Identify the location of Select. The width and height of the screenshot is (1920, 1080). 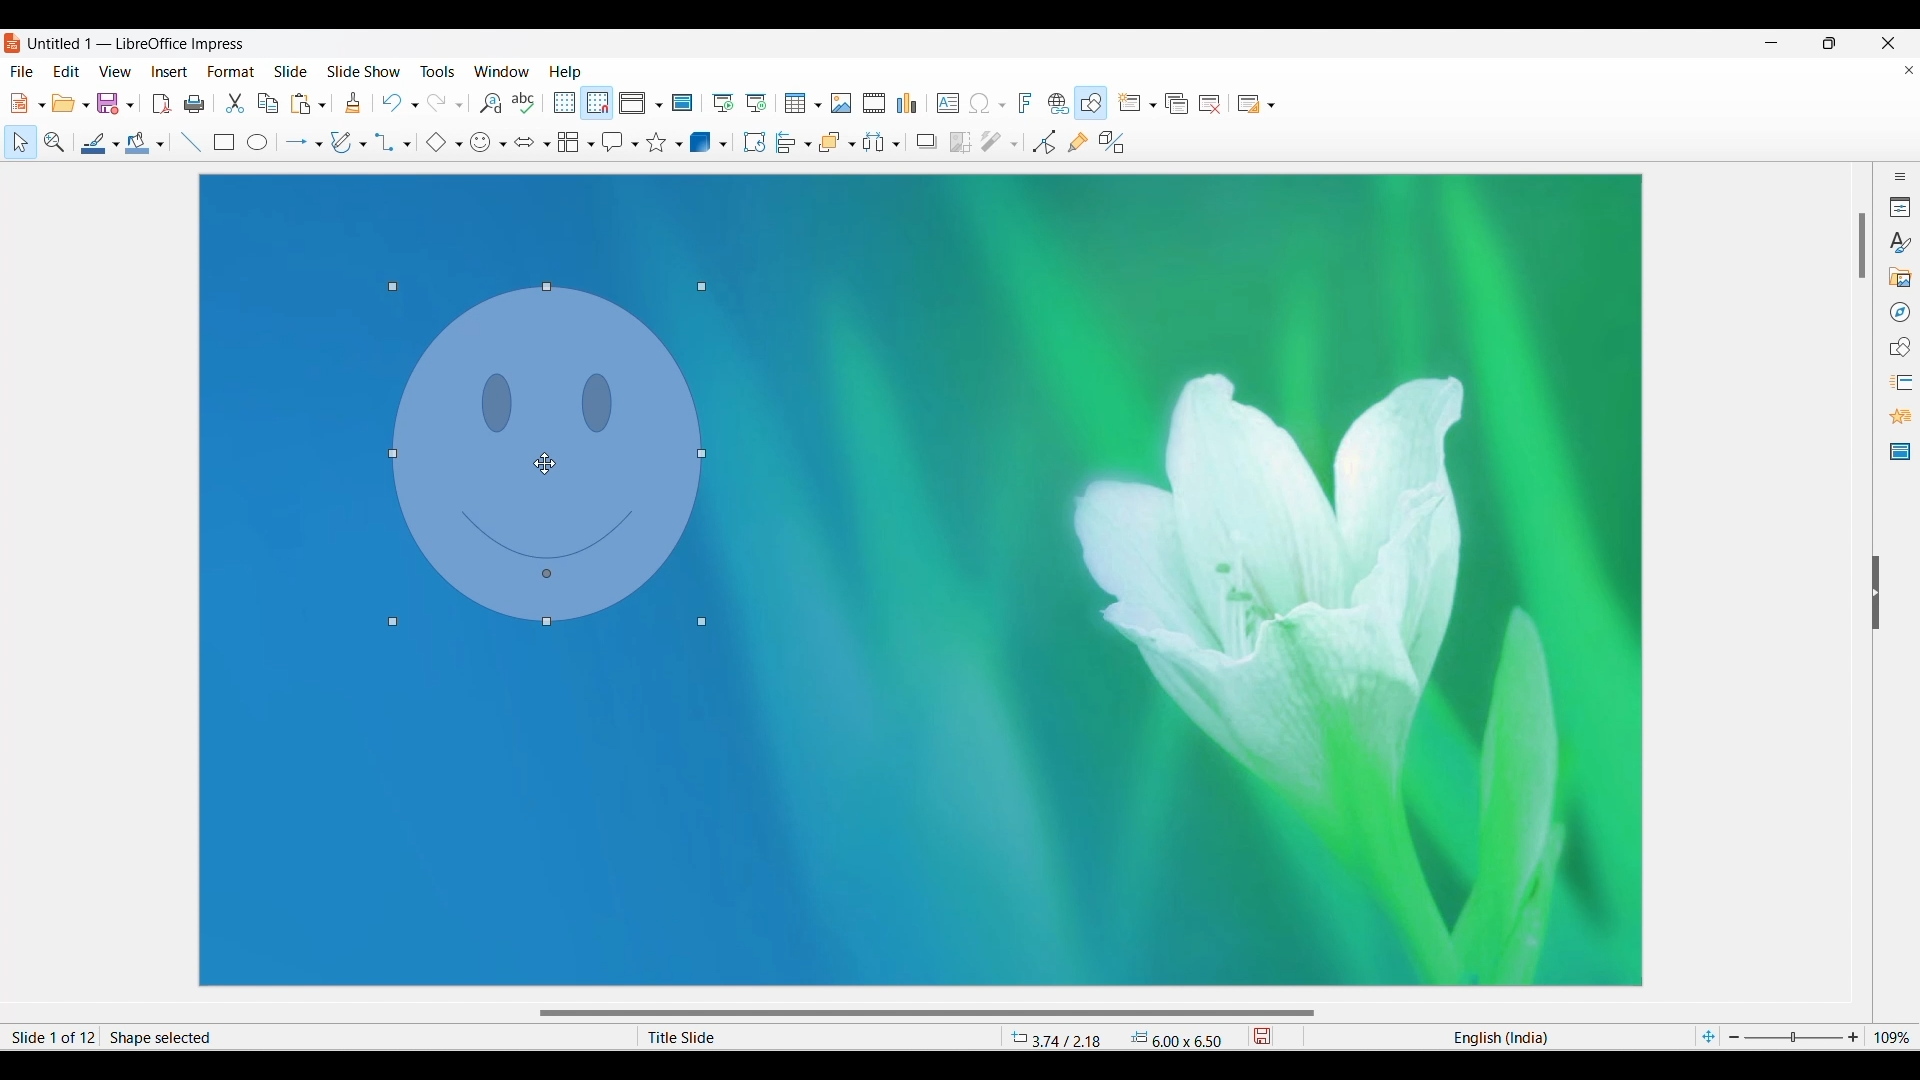
(21, 142).